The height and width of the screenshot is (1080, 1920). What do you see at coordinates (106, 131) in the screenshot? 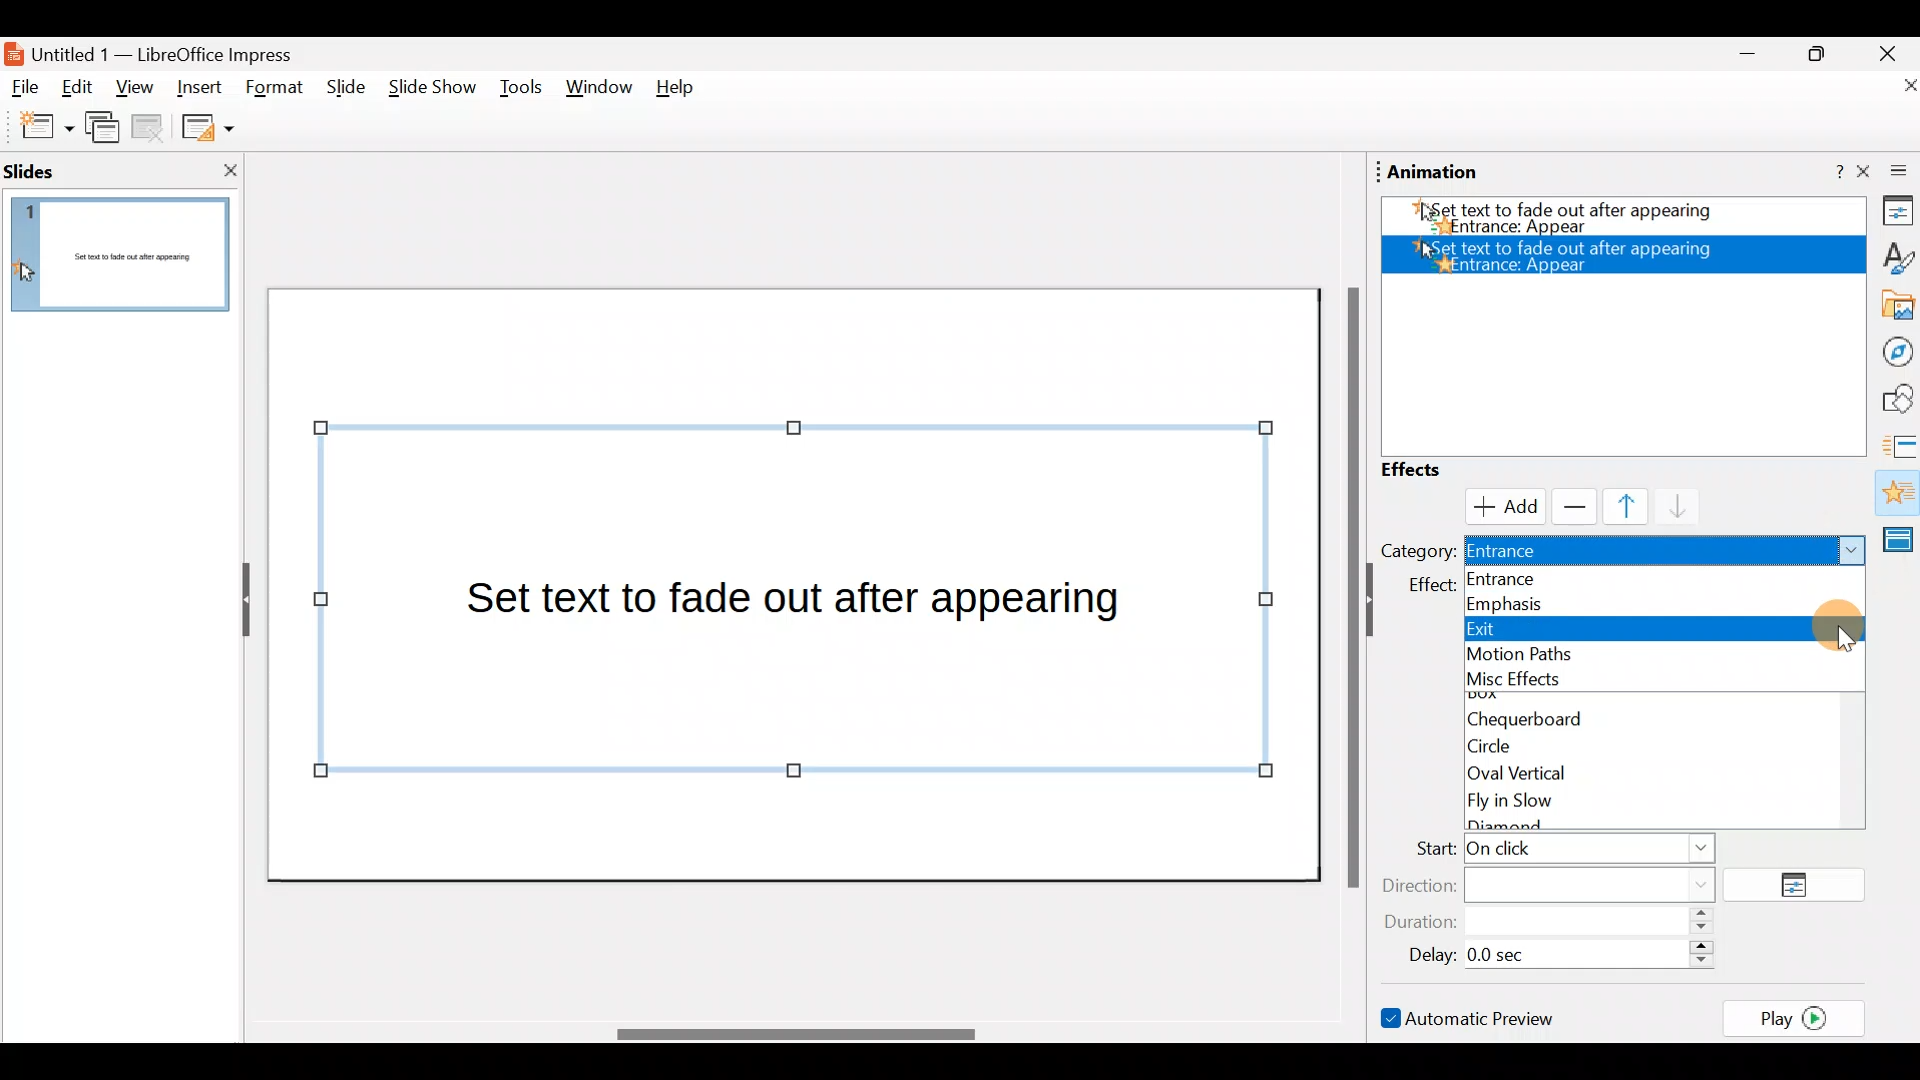
I see `Duplicate slide` at bounding box center [106, 131].